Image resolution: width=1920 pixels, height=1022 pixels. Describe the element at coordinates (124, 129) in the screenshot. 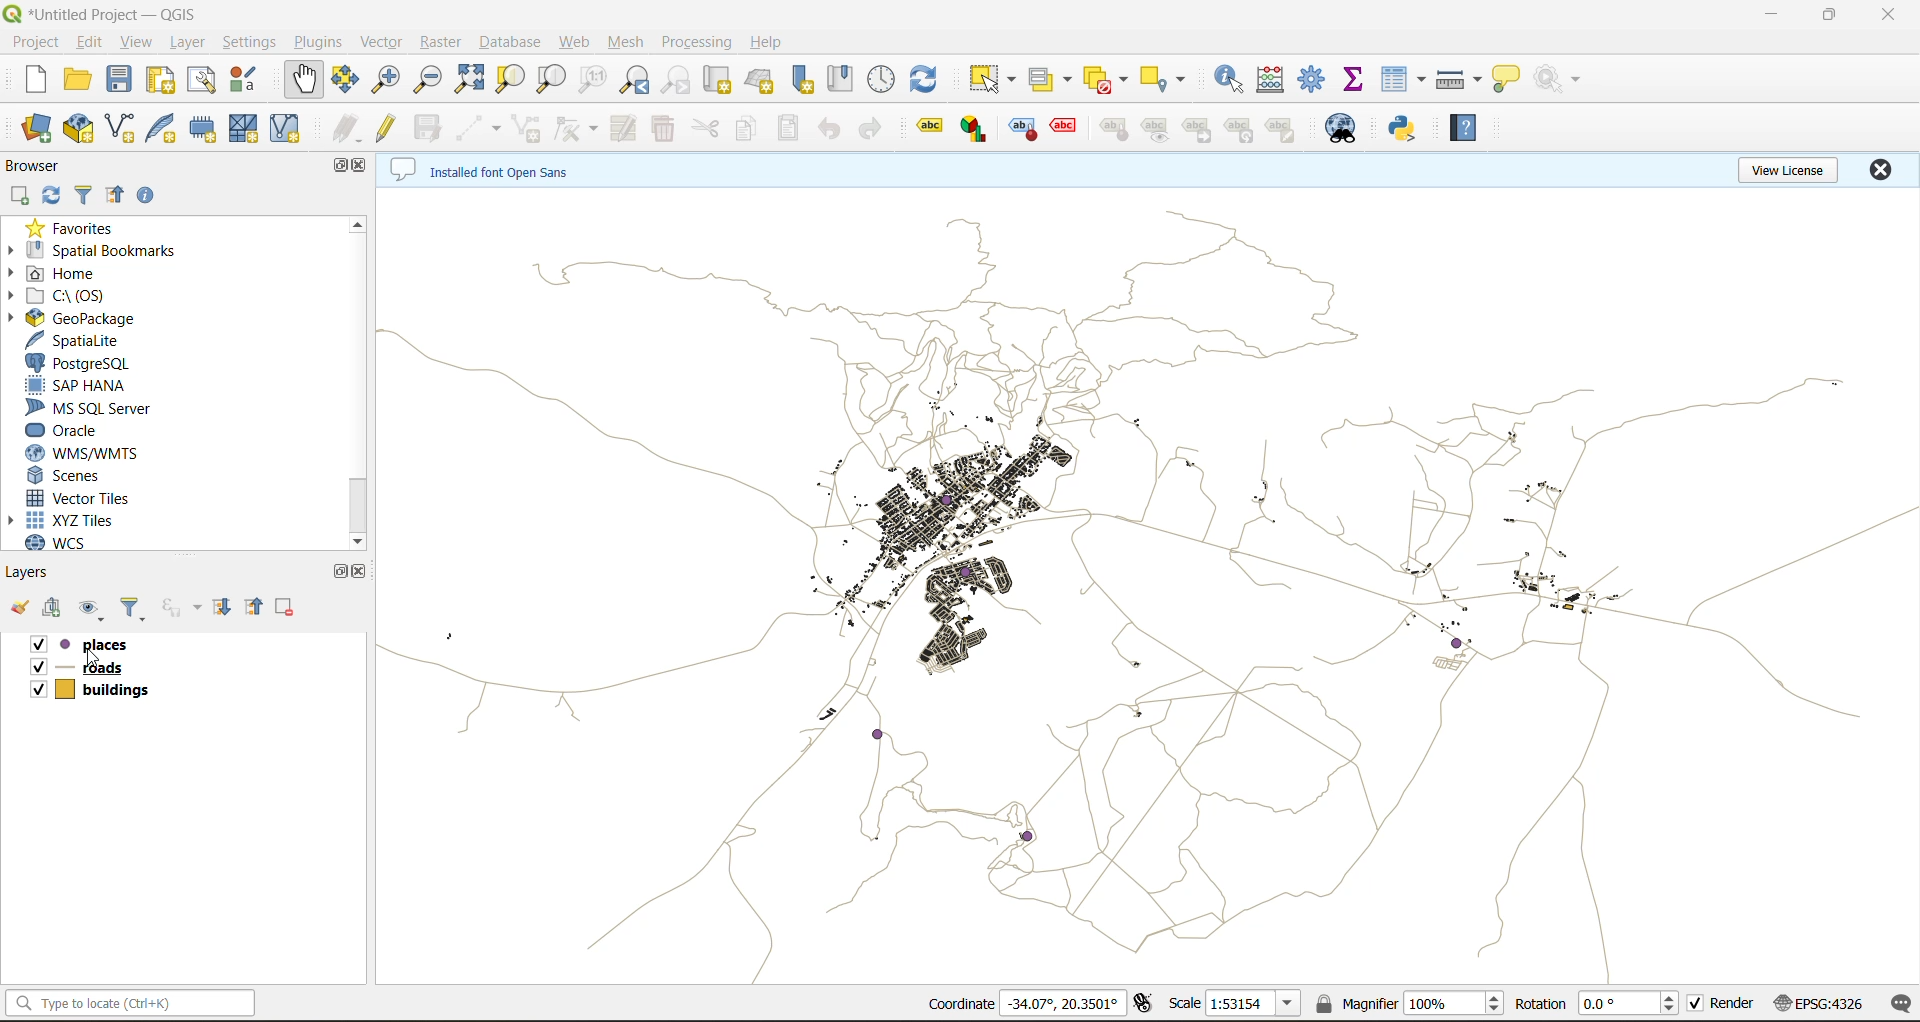

I see `new shapefile` at that location.